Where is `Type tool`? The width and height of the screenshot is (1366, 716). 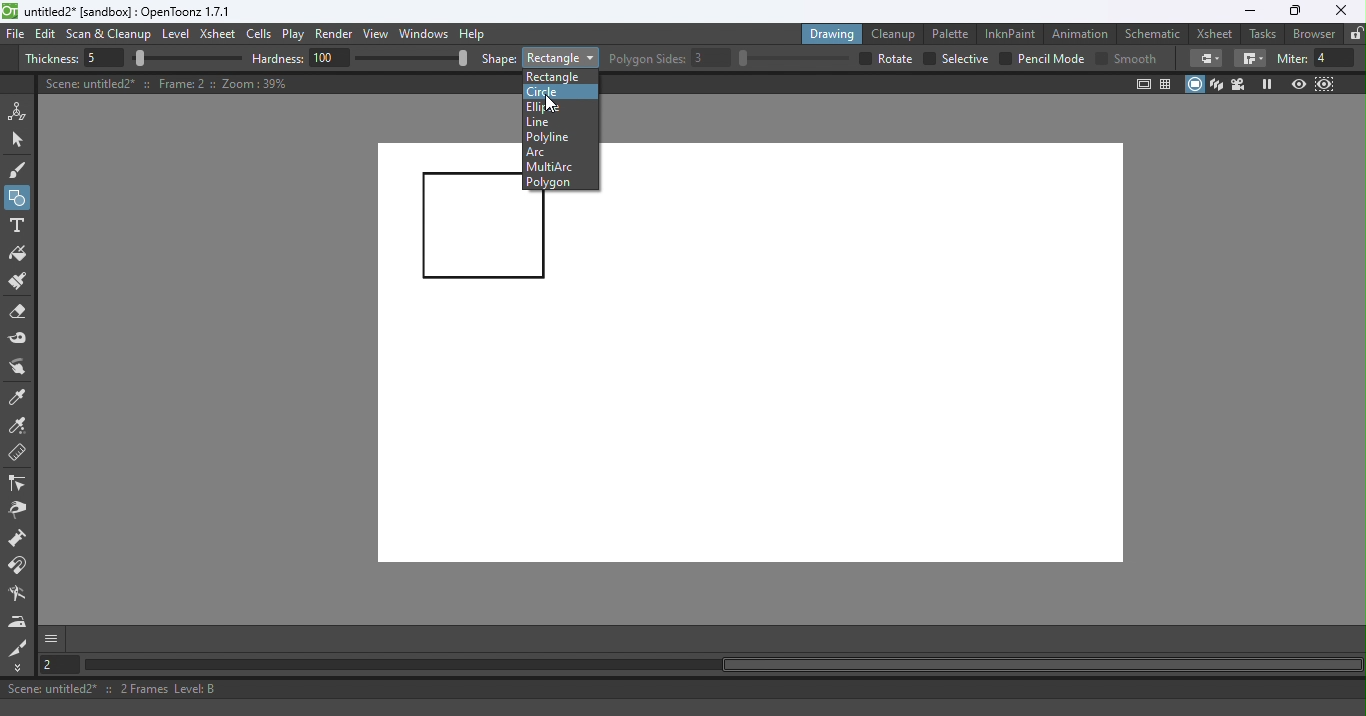 Type tool is located at coordinates (17, 227).